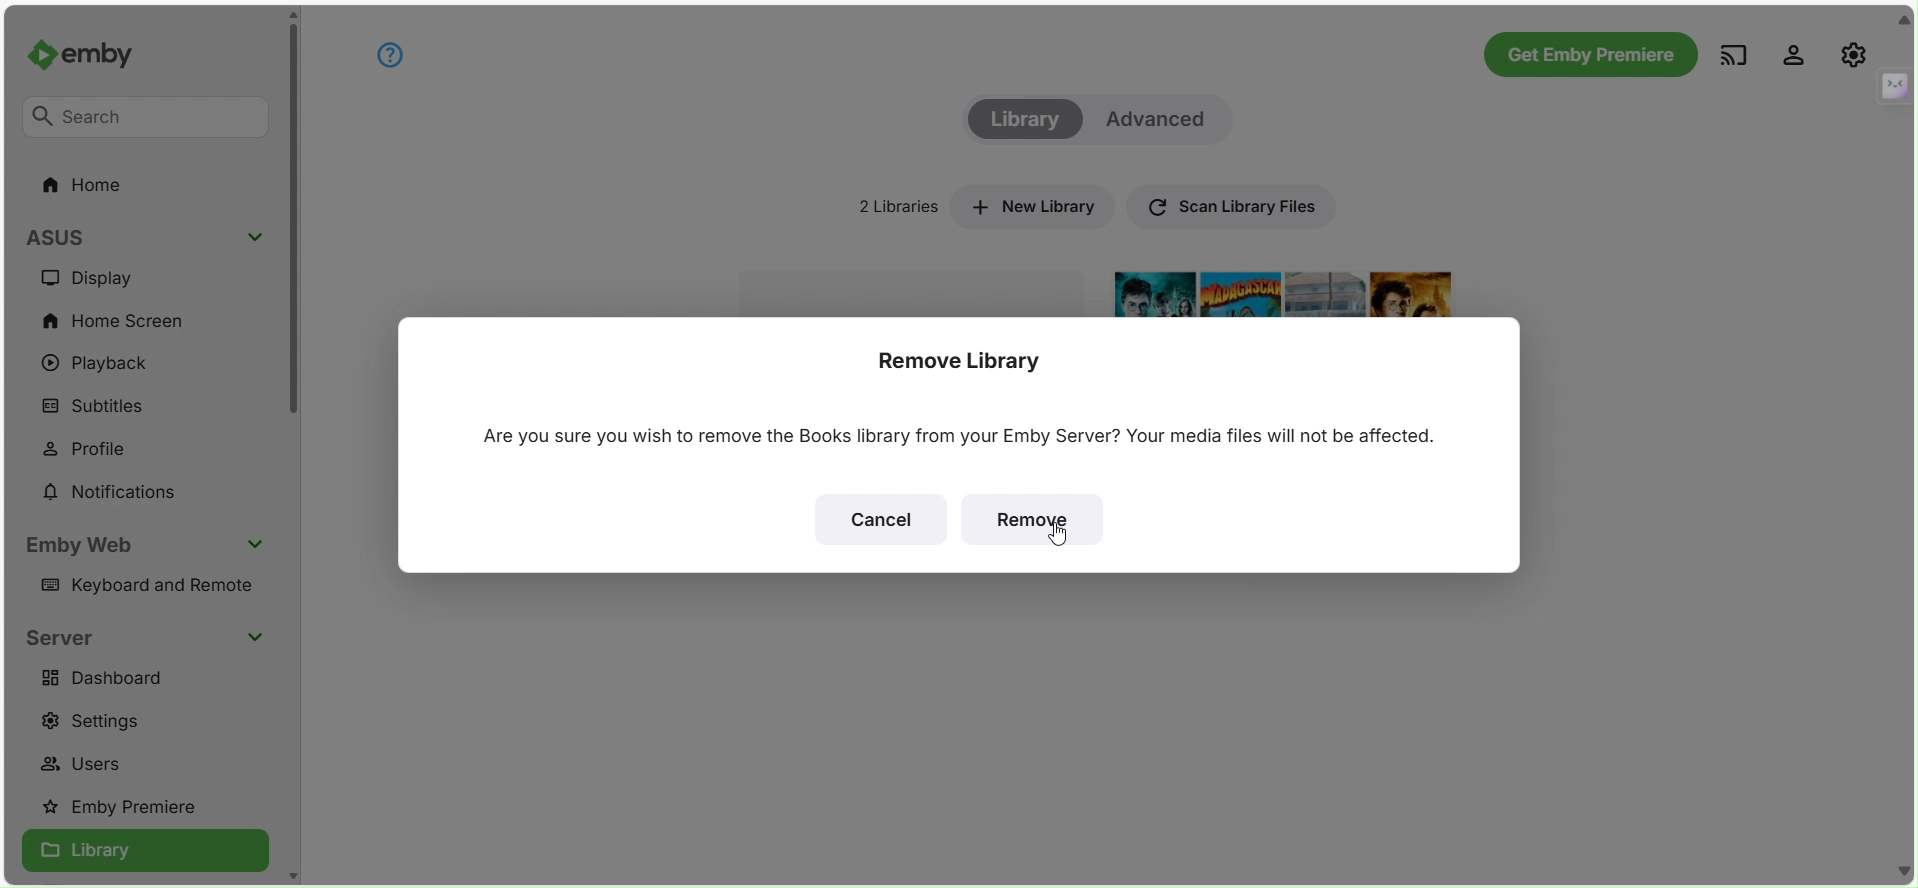 Image resolution: width=1918 pixels, height=888 pixels. Describe the element at coordinates (64, 638) in the screenshot. I see `Server` at that location.